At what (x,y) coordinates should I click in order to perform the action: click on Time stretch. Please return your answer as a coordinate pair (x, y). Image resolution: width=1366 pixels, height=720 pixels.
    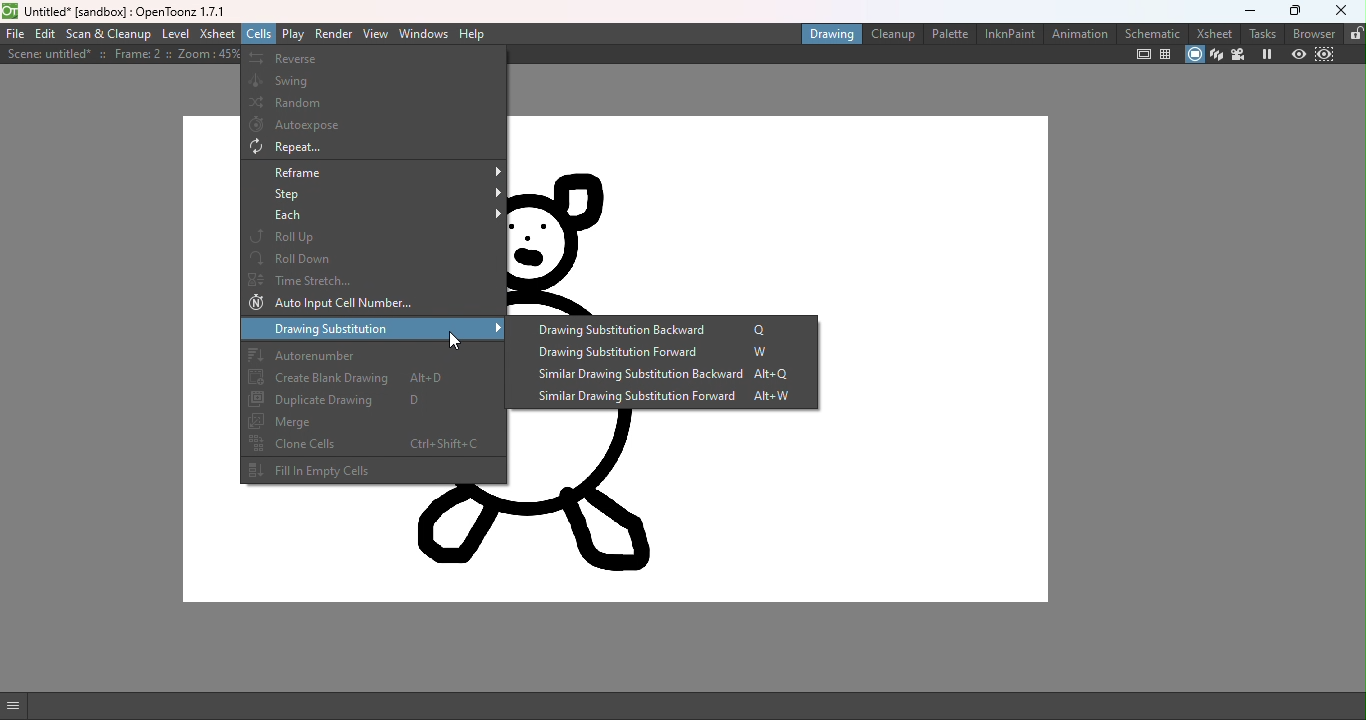
    Looking at the image, I should click on (374, 279).